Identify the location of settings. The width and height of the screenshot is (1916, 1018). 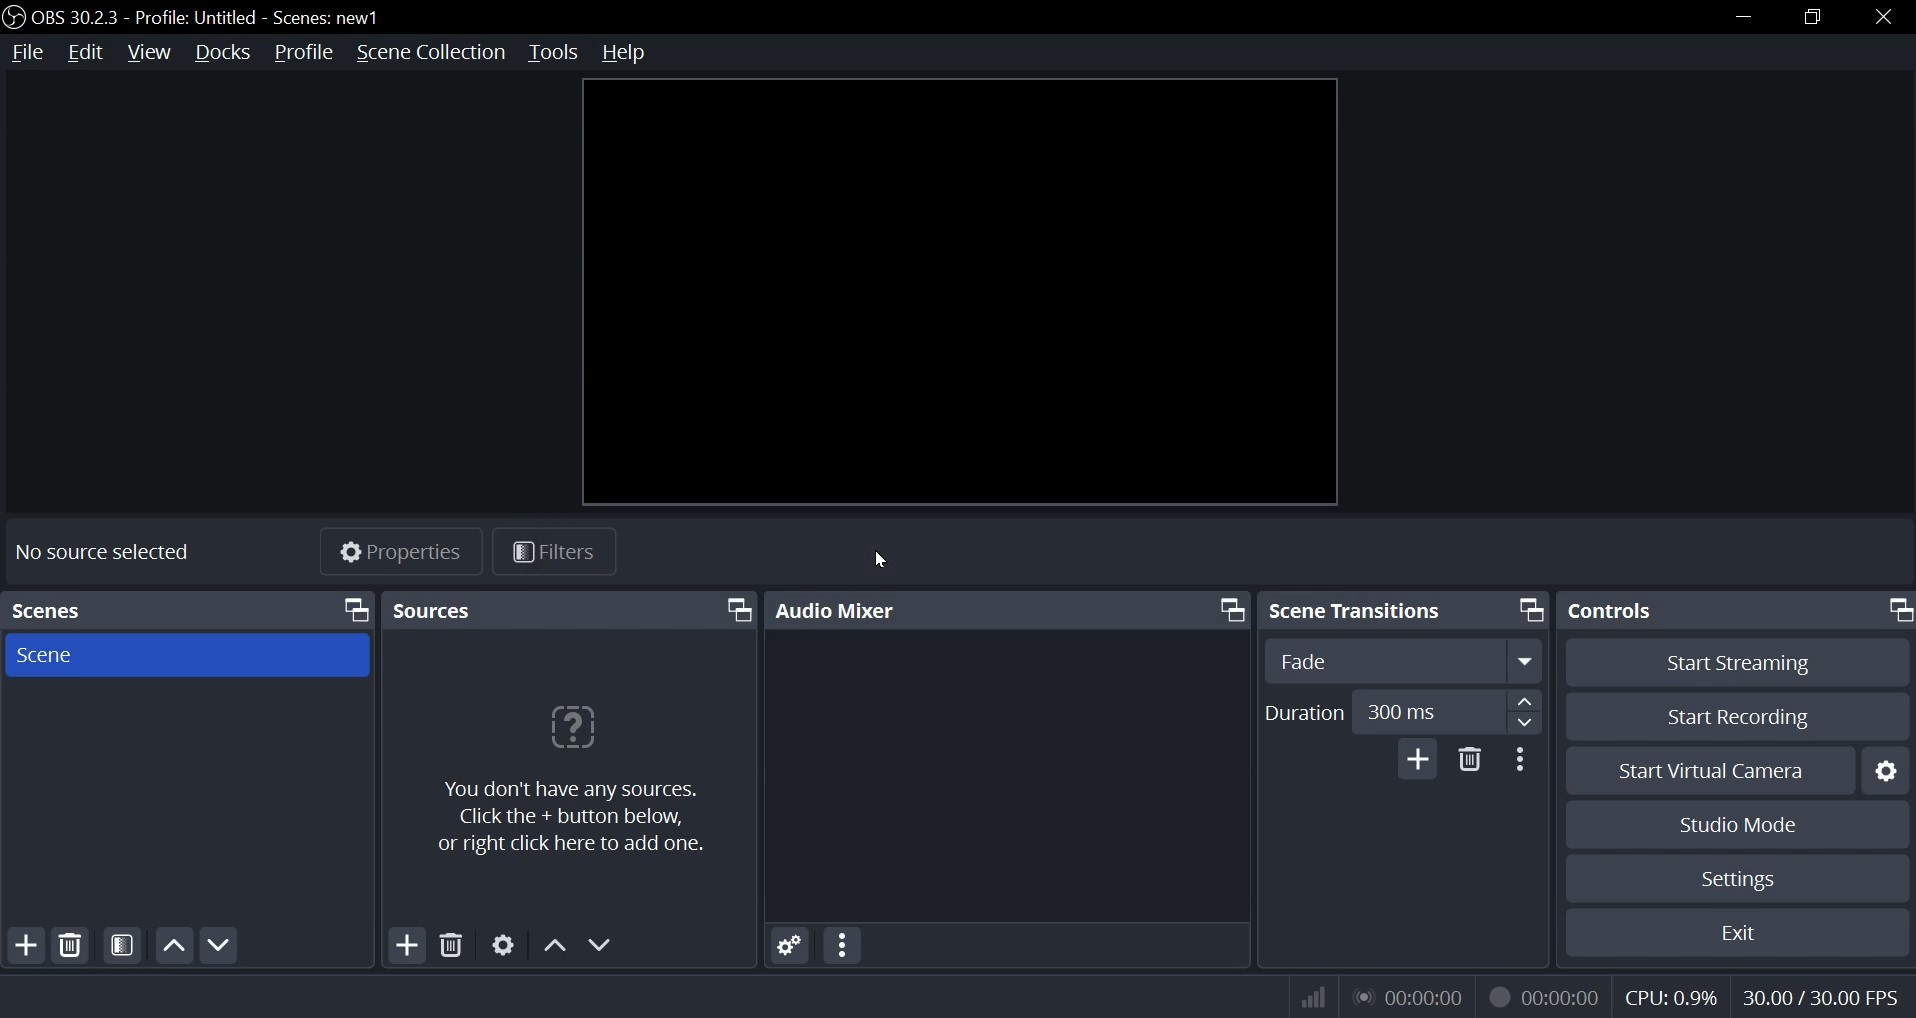
(1741, 876).